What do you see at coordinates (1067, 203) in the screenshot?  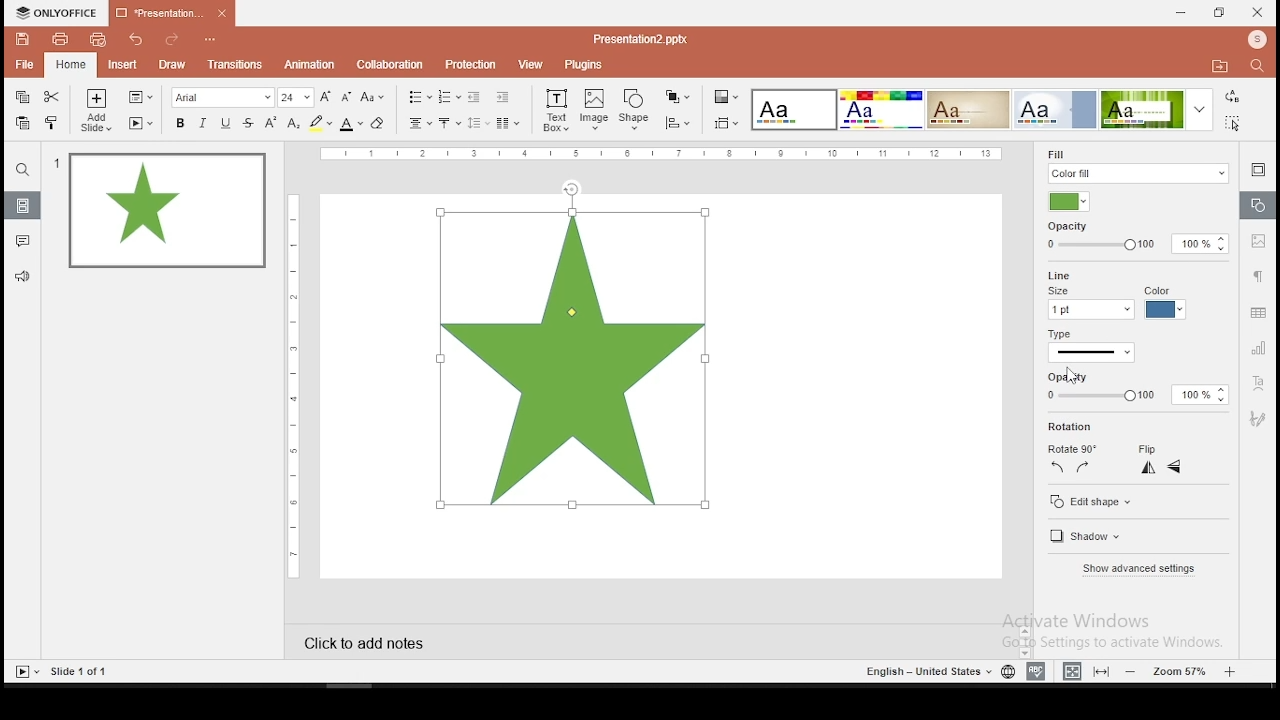 I see `foll color` at bounding box center [1067, 203].